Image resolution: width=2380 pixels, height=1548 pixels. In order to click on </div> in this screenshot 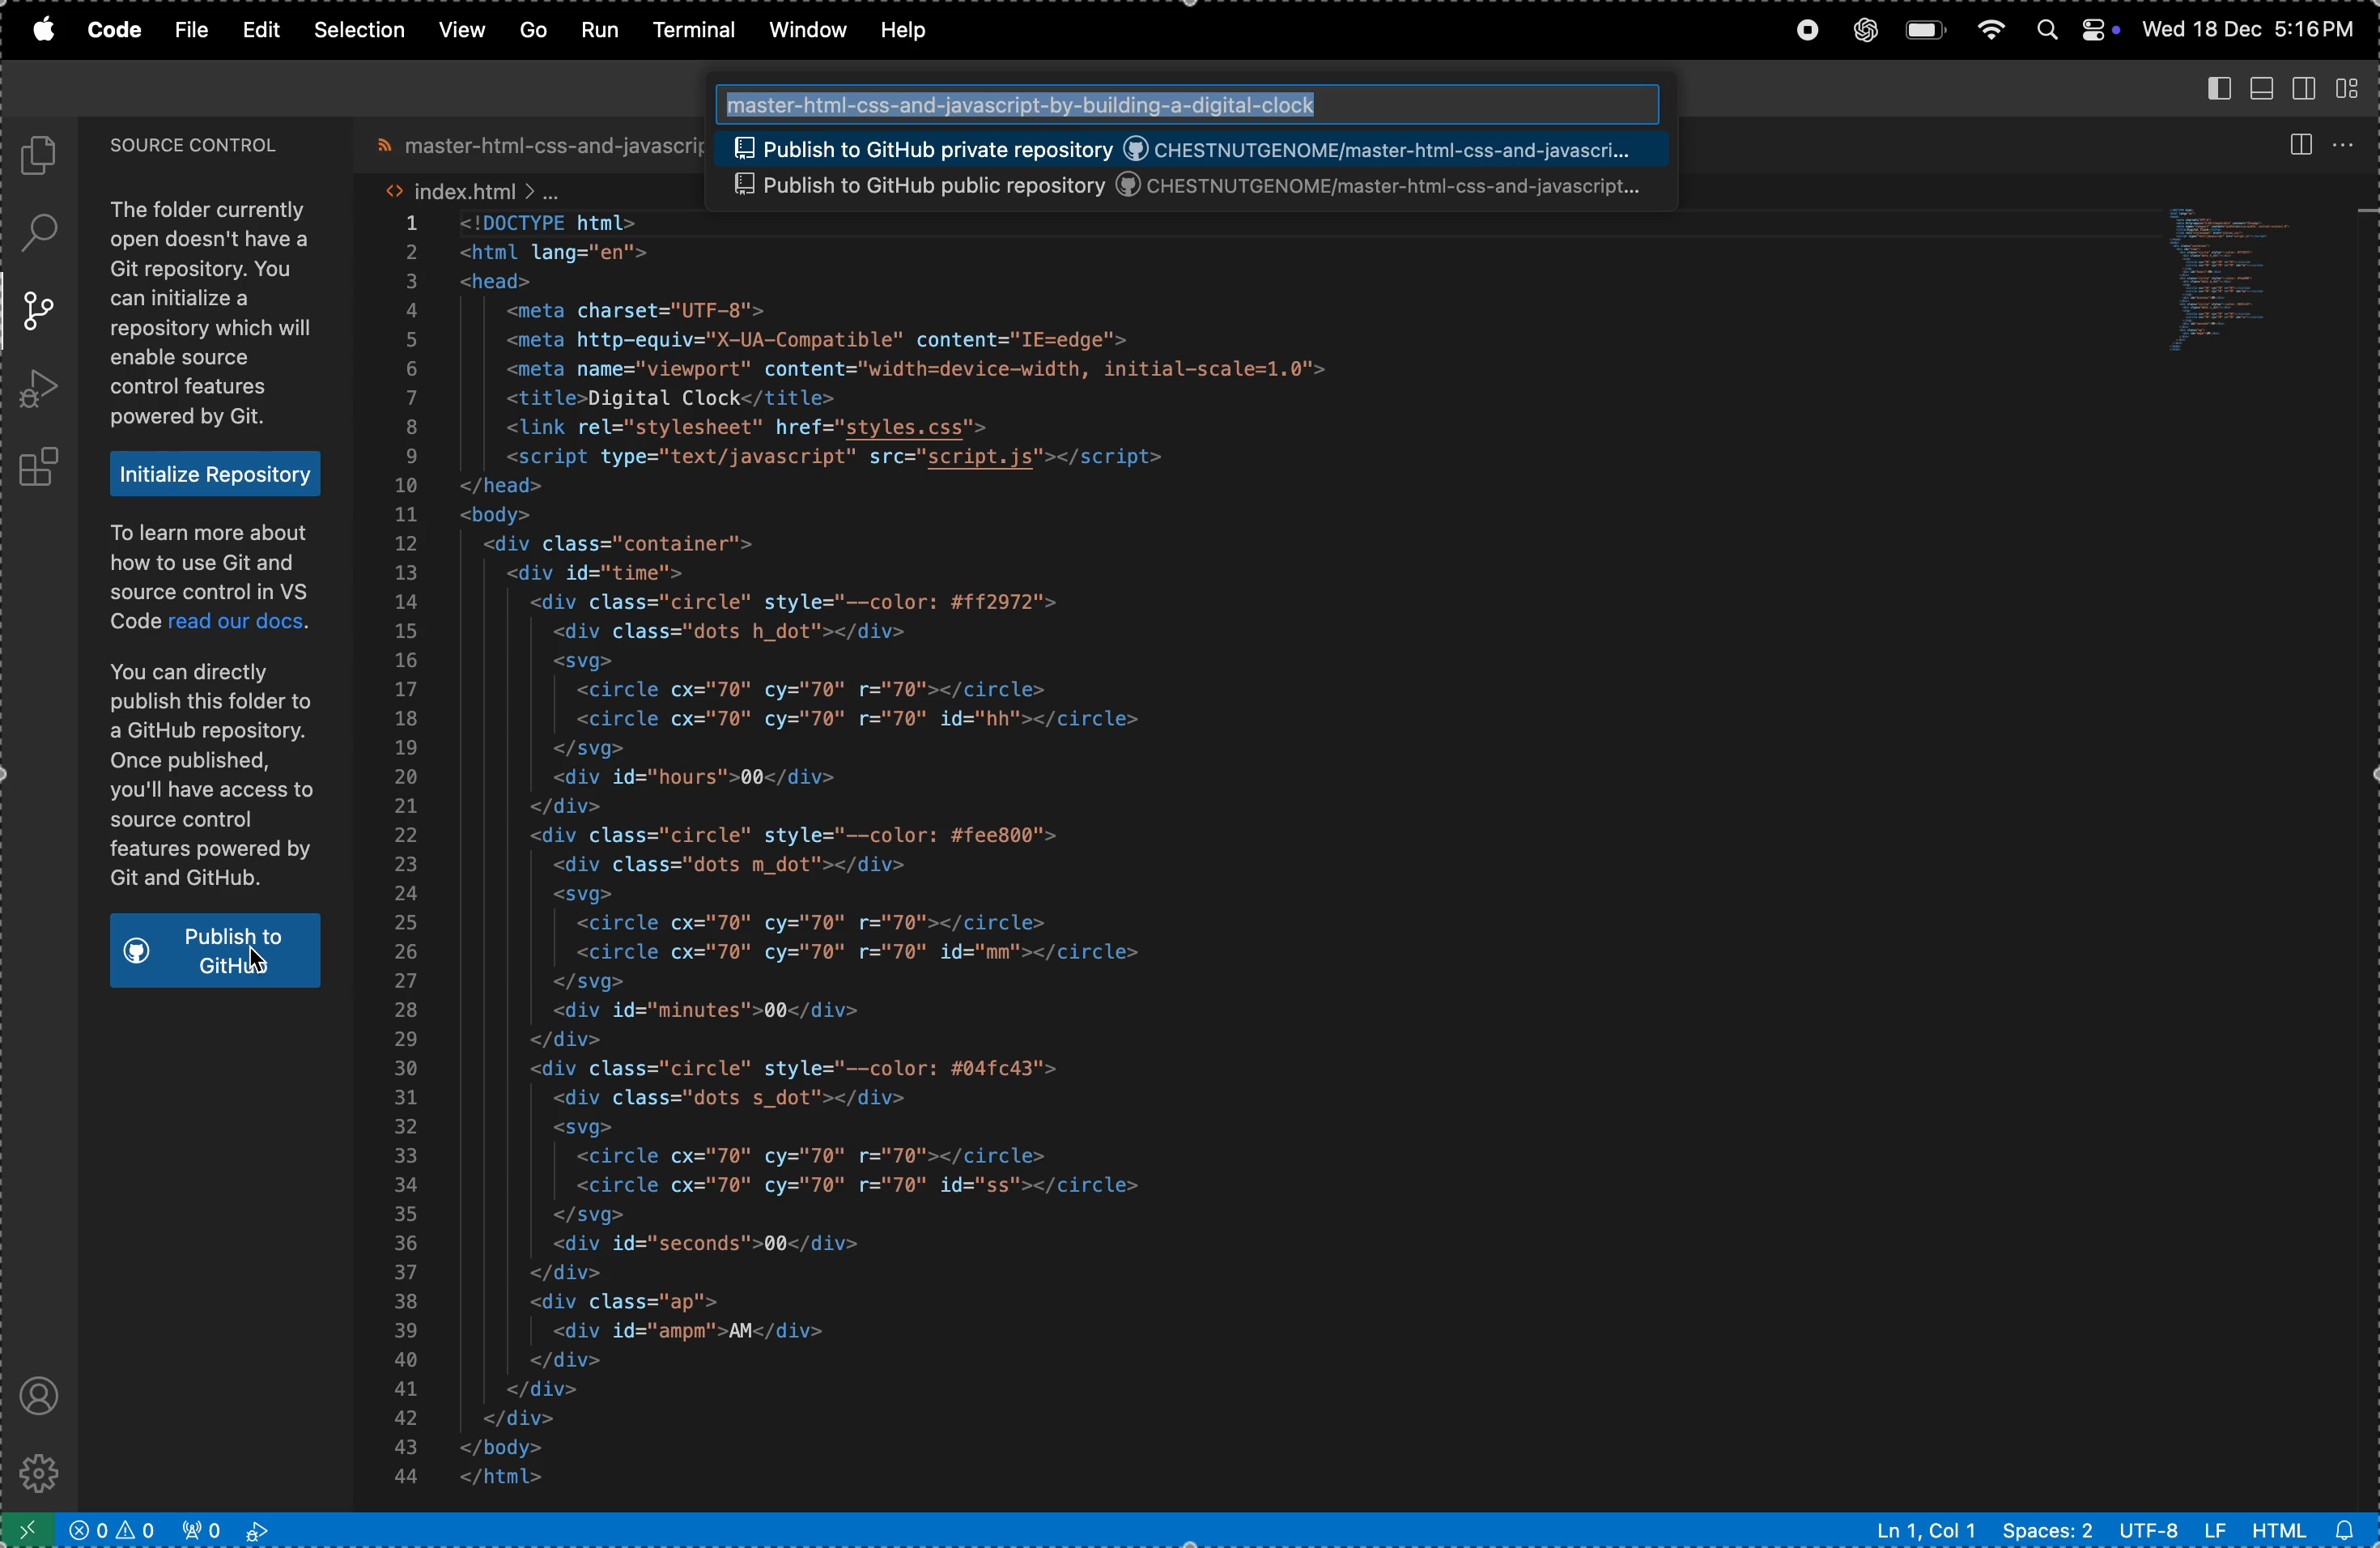, I will do `click(576, 1360)`.